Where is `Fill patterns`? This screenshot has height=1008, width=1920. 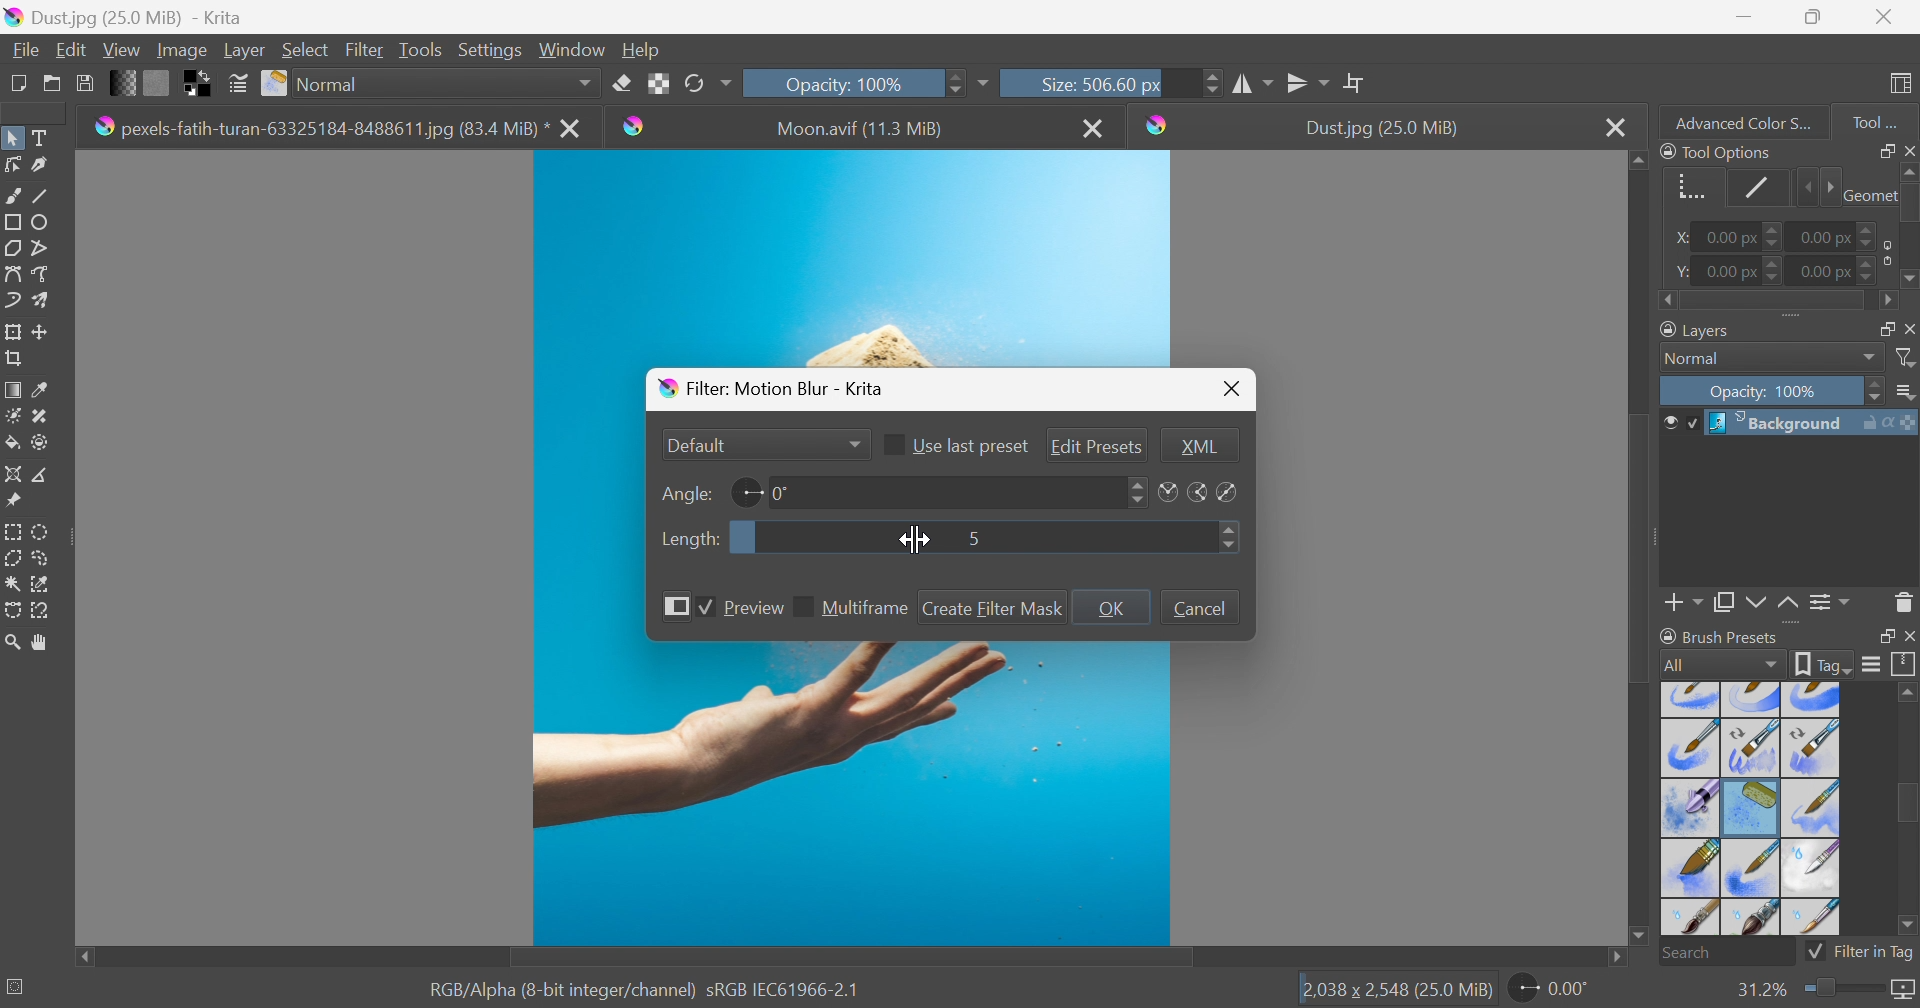
Fill patterns is located at coordinates (157, 81).